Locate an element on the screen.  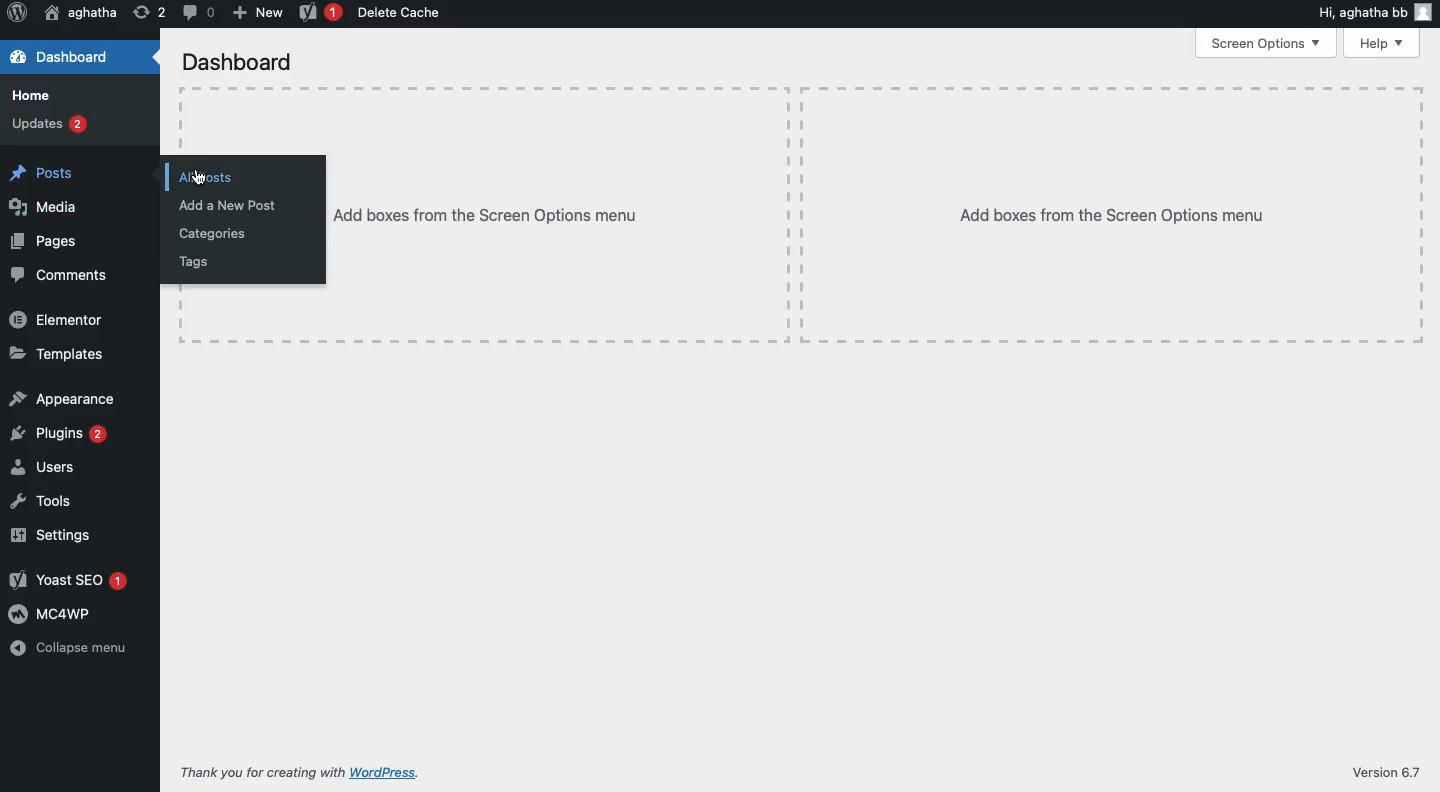
Wordpress logo is located at coordinates (19, 12).